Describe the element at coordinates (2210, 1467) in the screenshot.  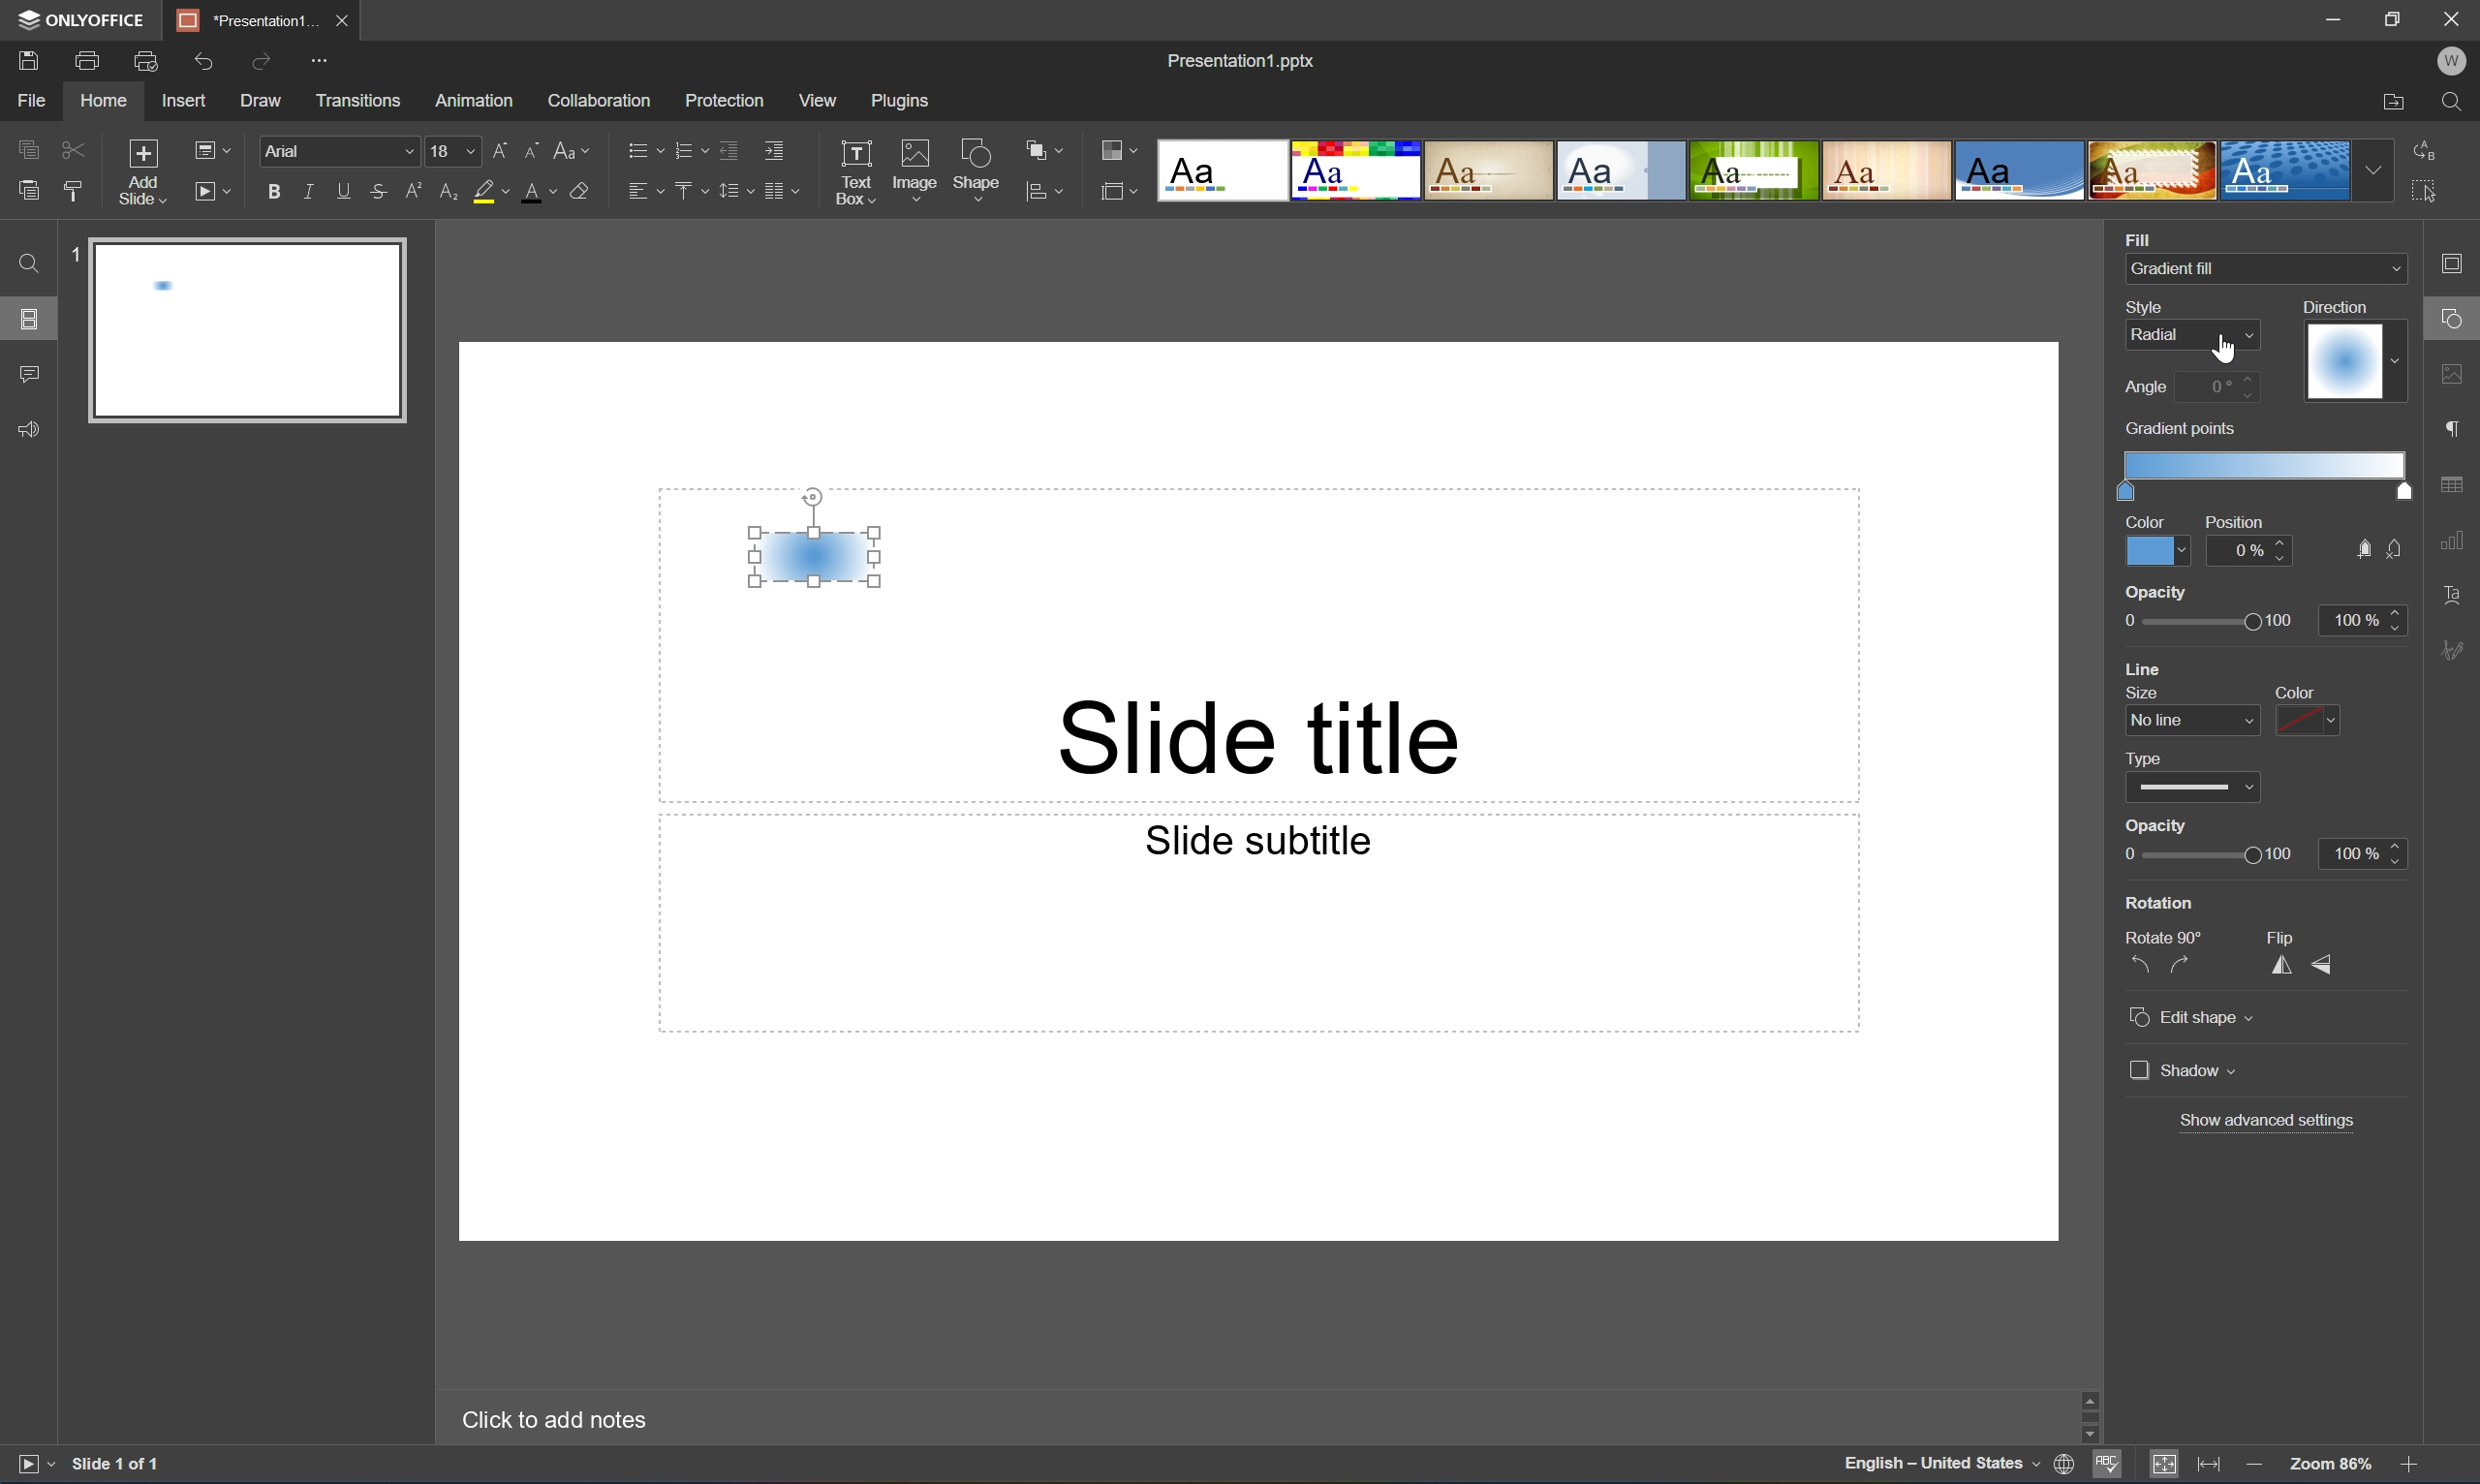
I see `Fit to width` at that location.